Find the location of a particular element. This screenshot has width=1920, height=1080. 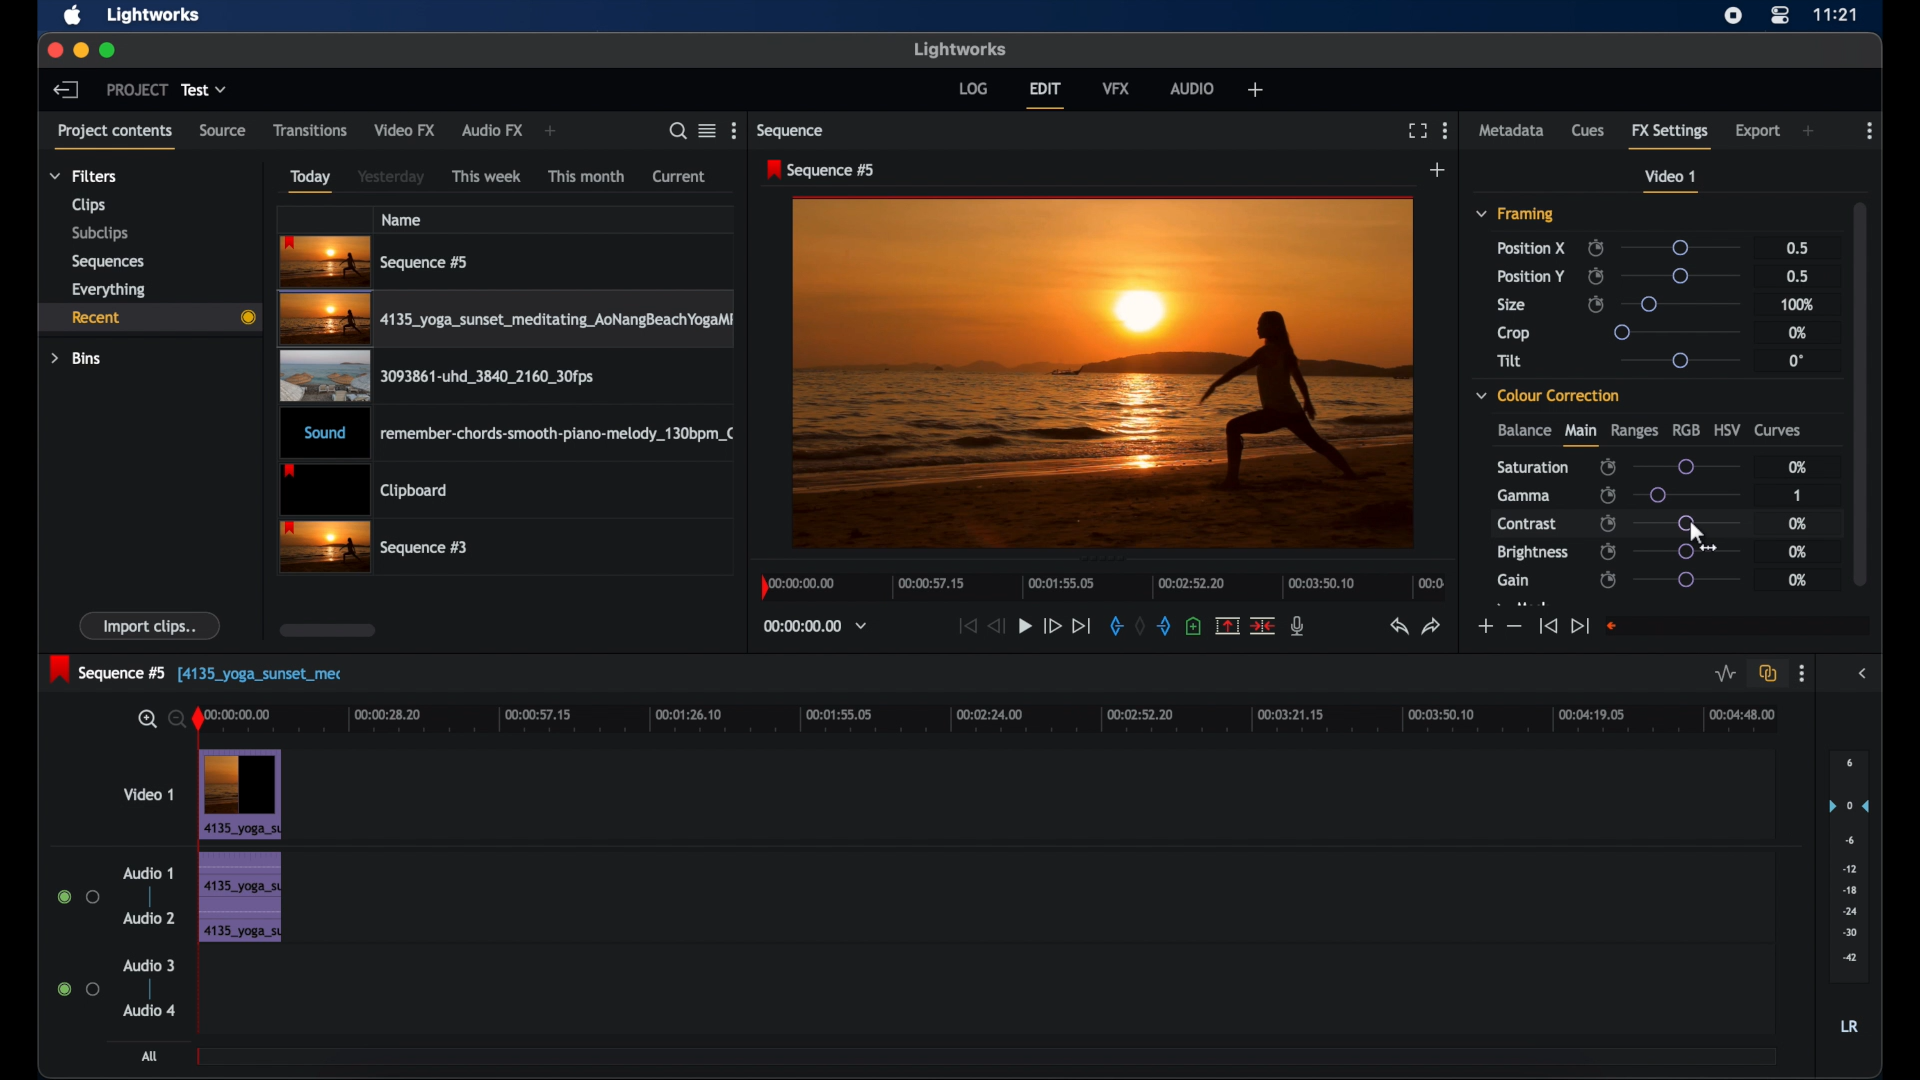

0.5 is located at coordinates (1800, 276).